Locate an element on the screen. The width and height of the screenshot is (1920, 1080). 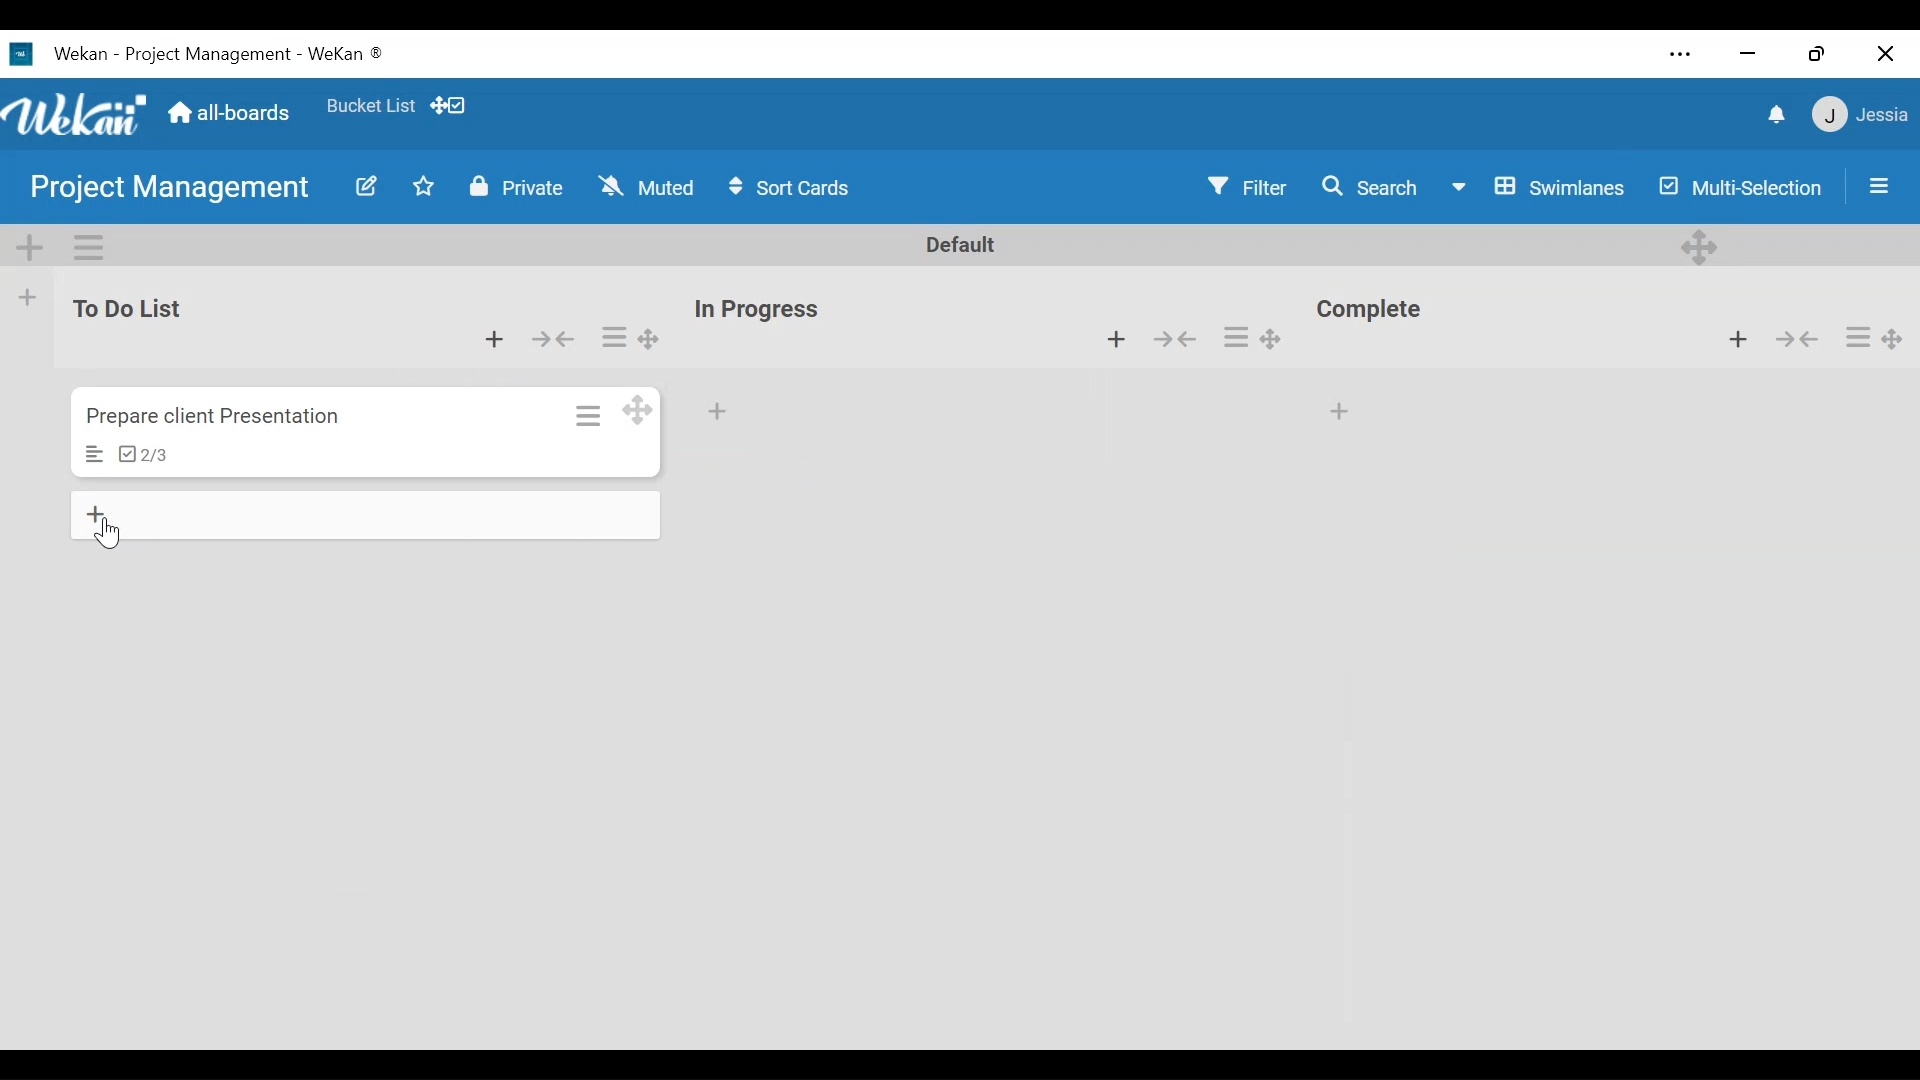
Sidebar is located at coordinates (1873, 185).